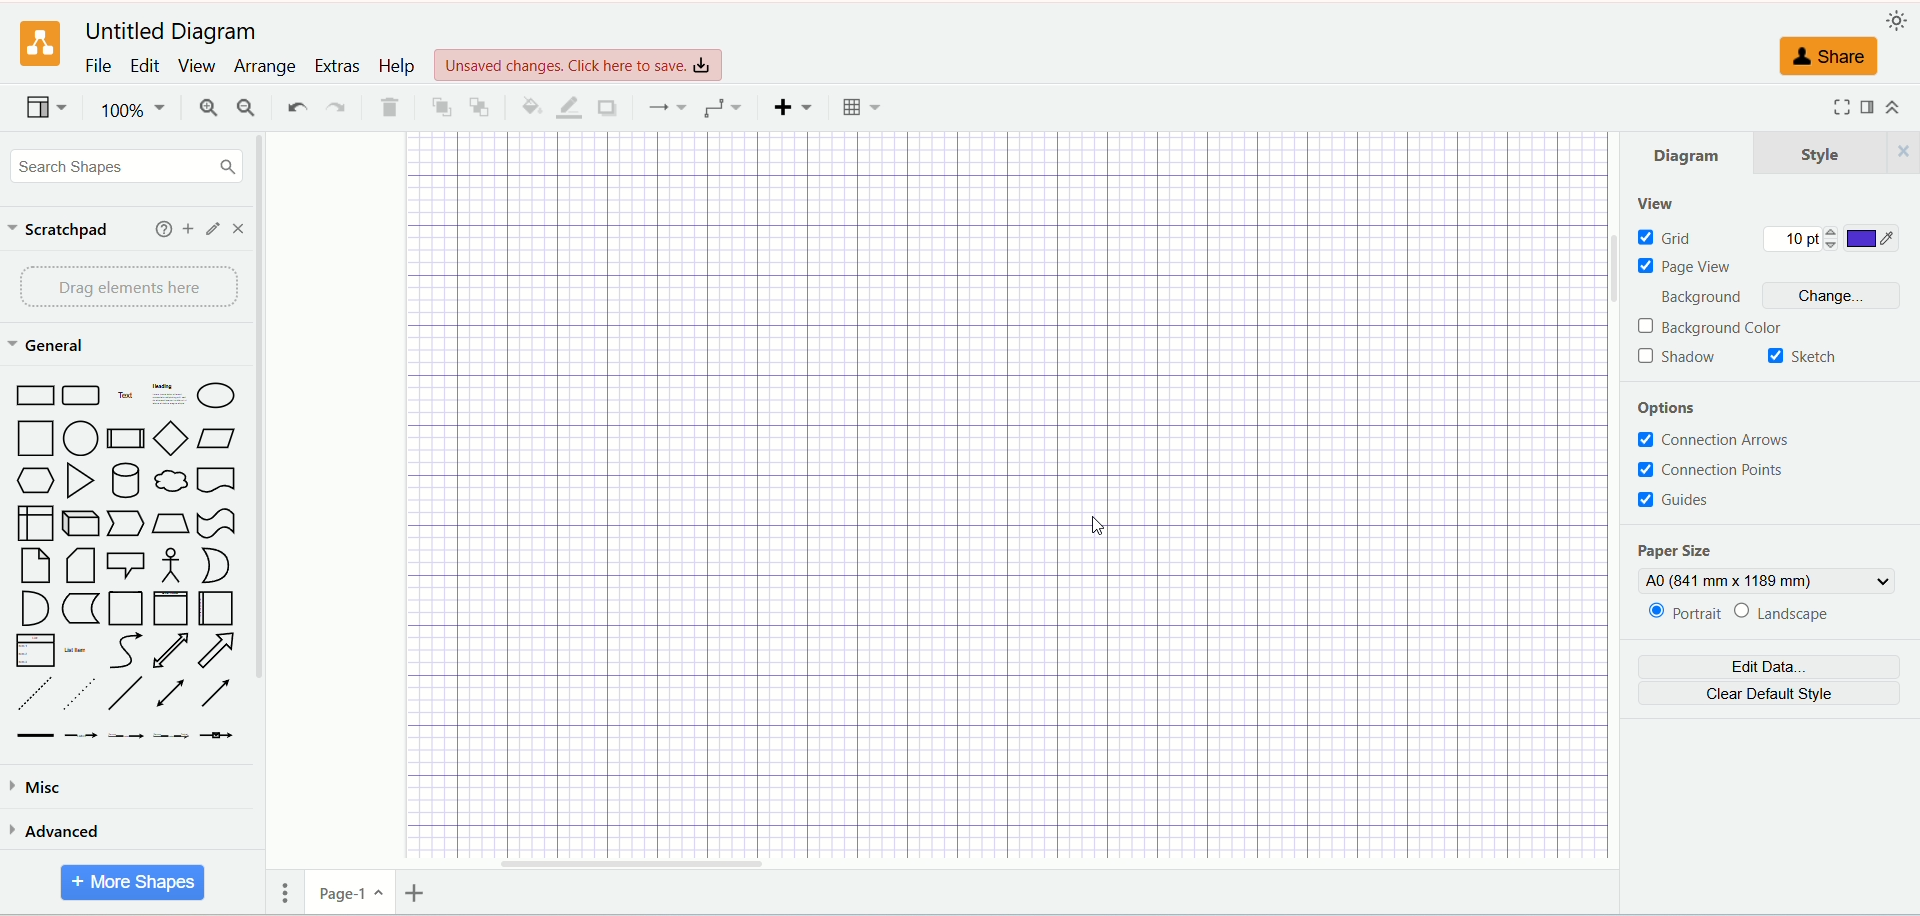 This screenshot has width=1920, height=916. I want to click on file, so click(97, 66).